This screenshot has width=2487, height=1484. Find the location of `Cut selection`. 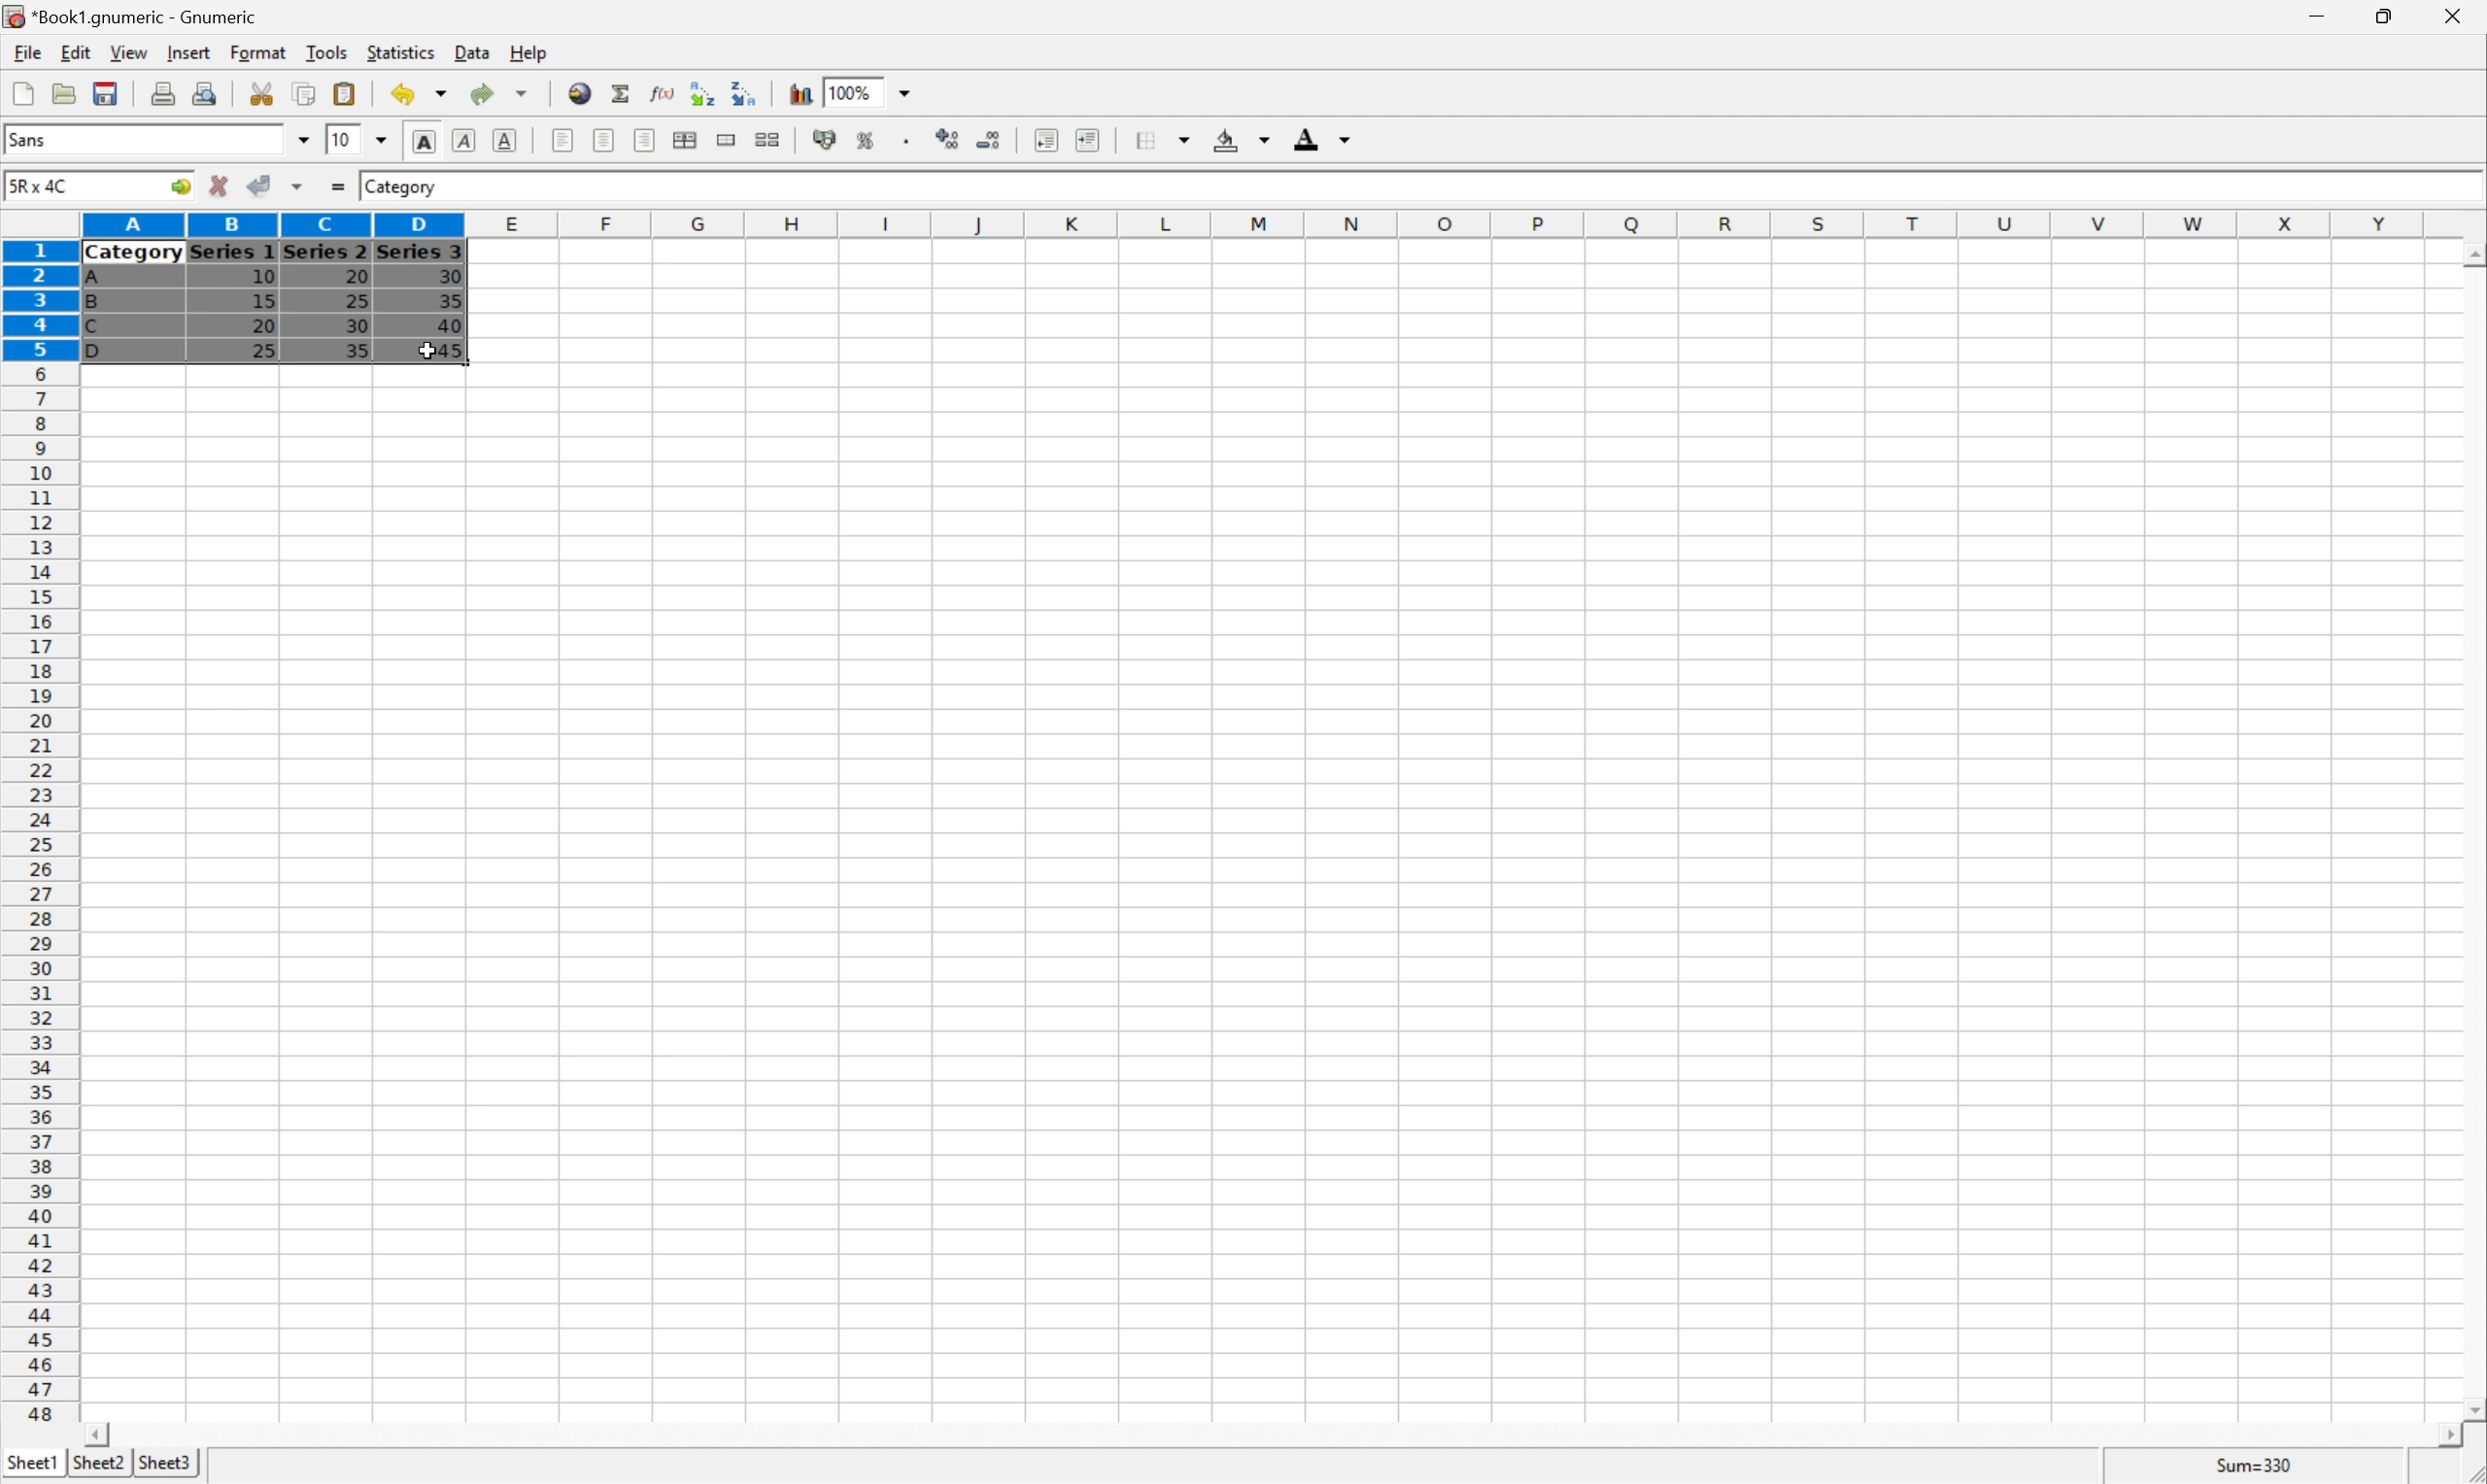

Cut selection is located at coordinates (264, 94).